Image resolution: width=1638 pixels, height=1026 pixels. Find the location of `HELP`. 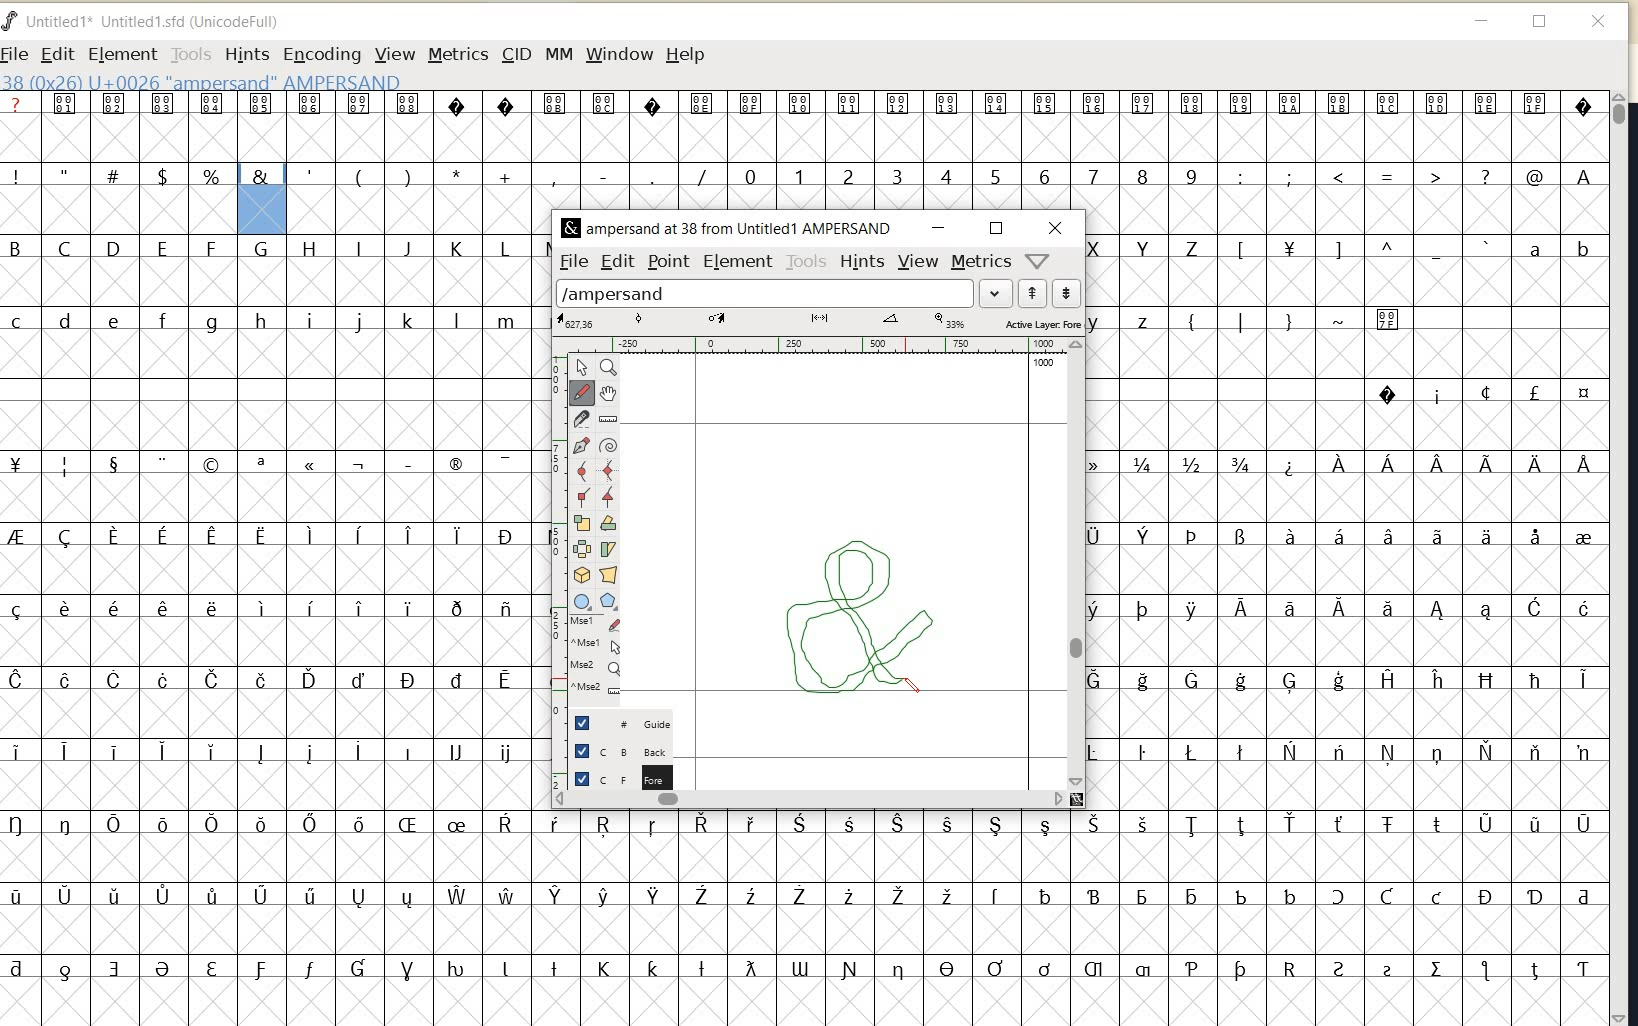

HELP is located at coordinates (686, 56).